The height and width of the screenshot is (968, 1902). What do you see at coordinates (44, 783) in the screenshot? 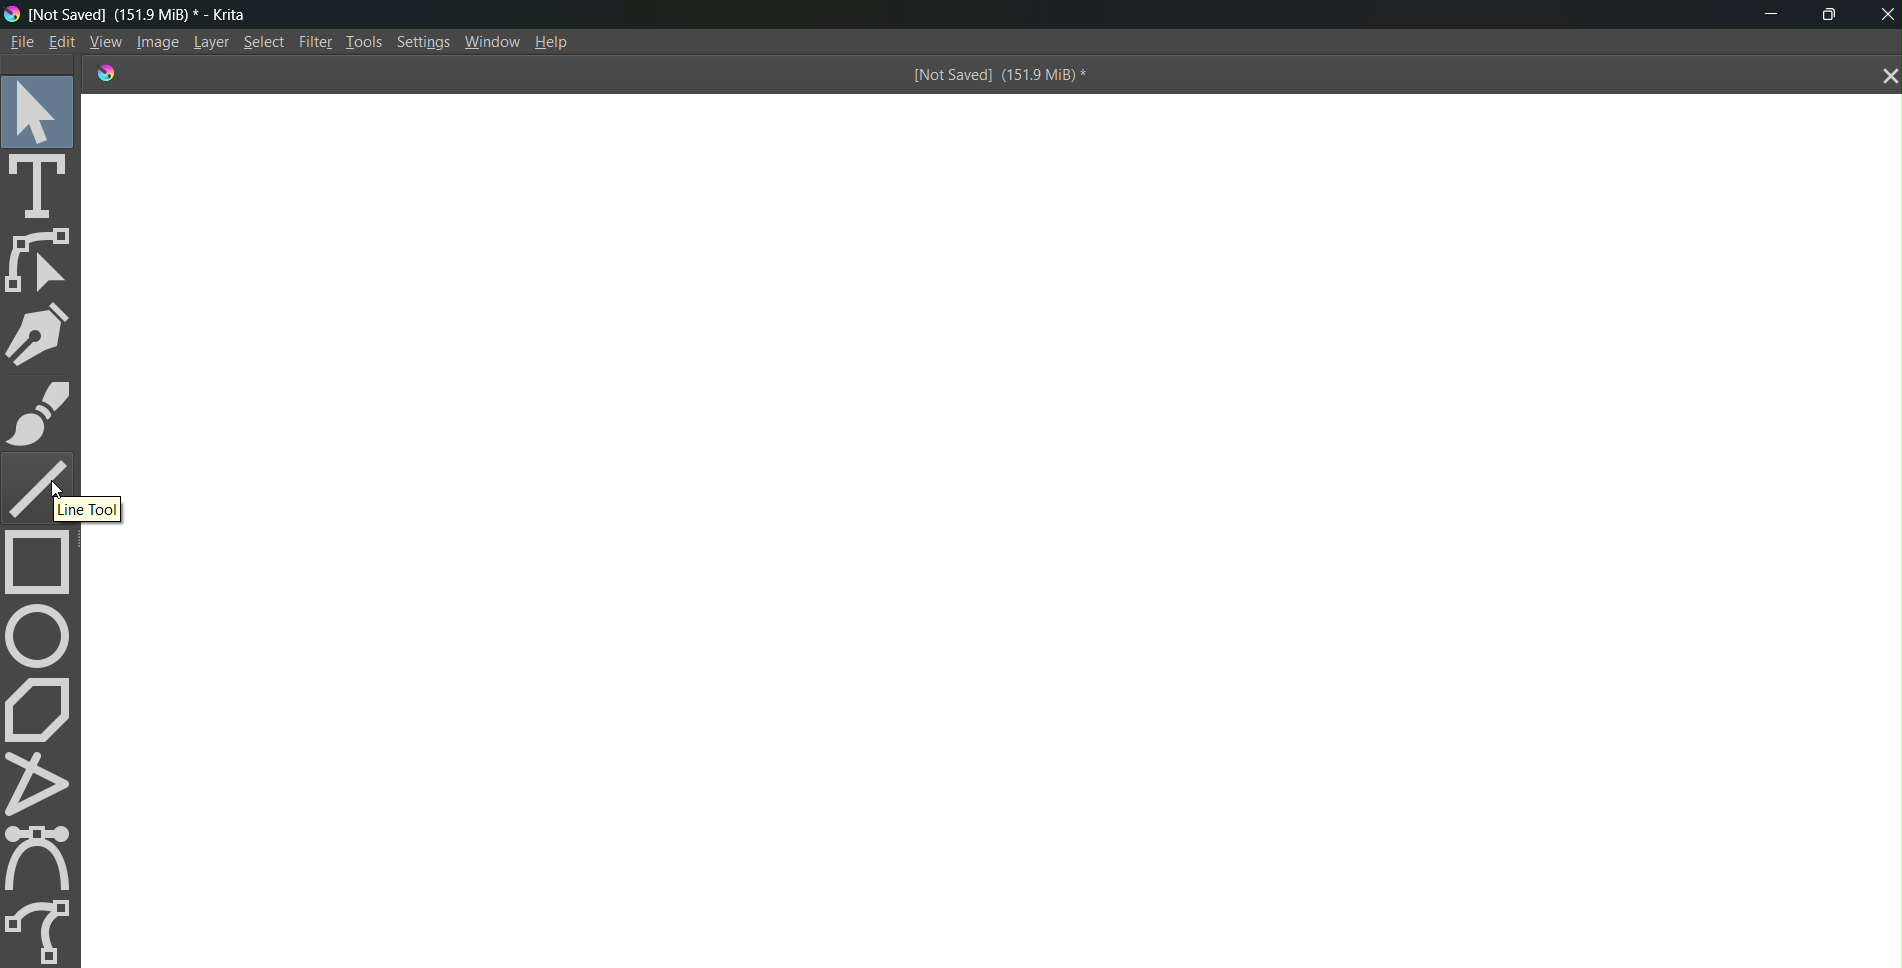
I see `polyline` at bounding box center [44, 783].